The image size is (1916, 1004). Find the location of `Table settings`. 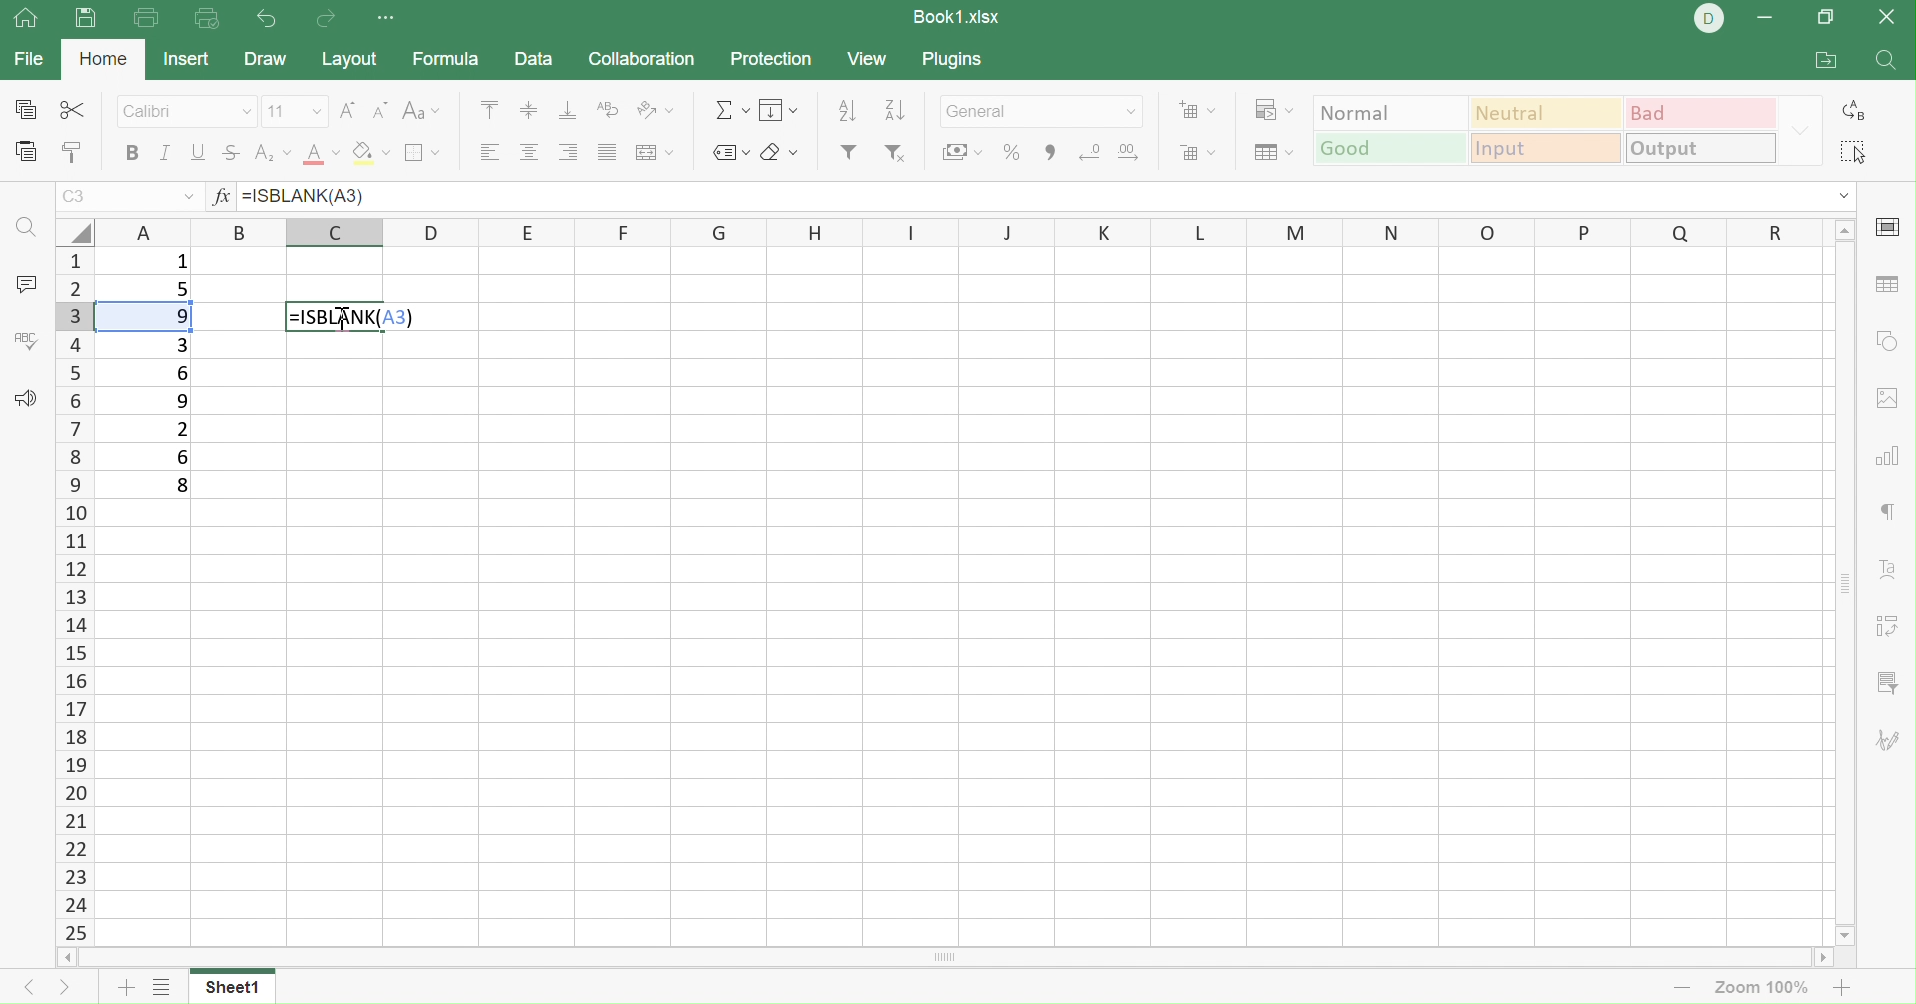

Table settings is located at coordinates (1886, 283).